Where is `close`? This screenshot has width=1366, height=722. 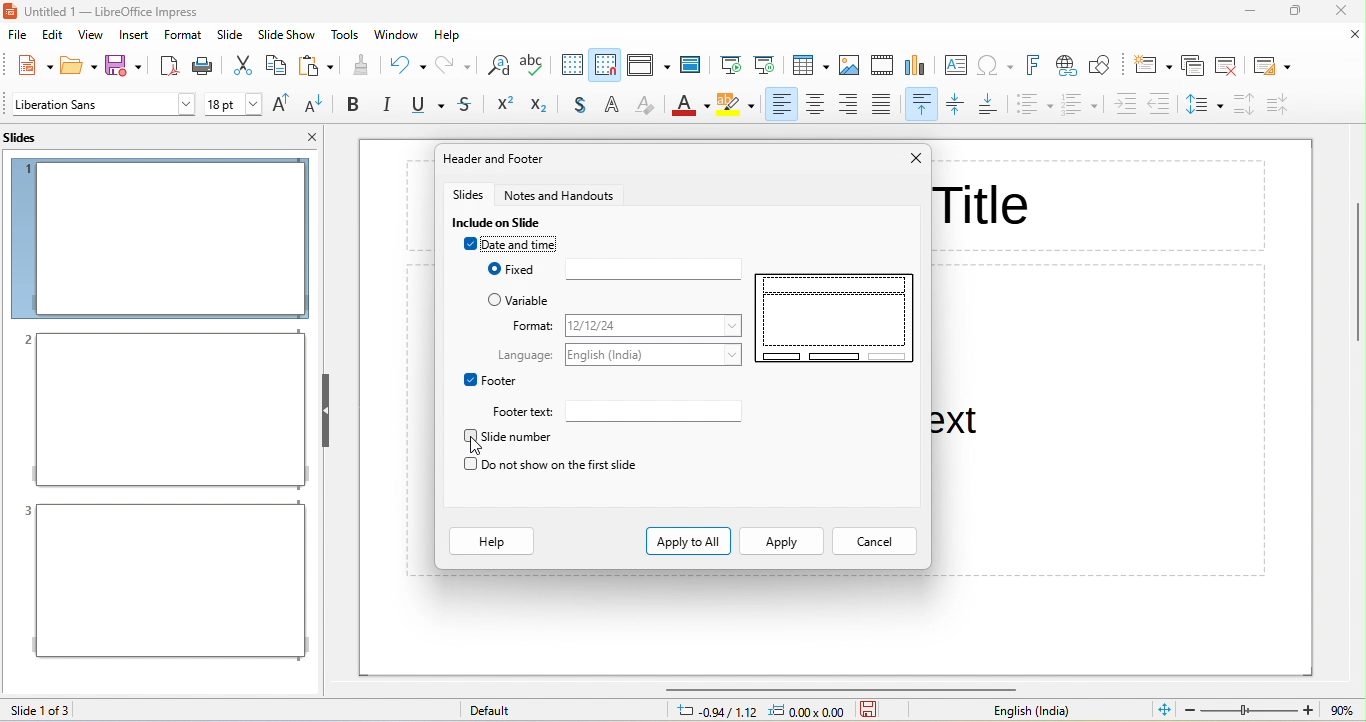
close is located at coordinates (1354, 35).